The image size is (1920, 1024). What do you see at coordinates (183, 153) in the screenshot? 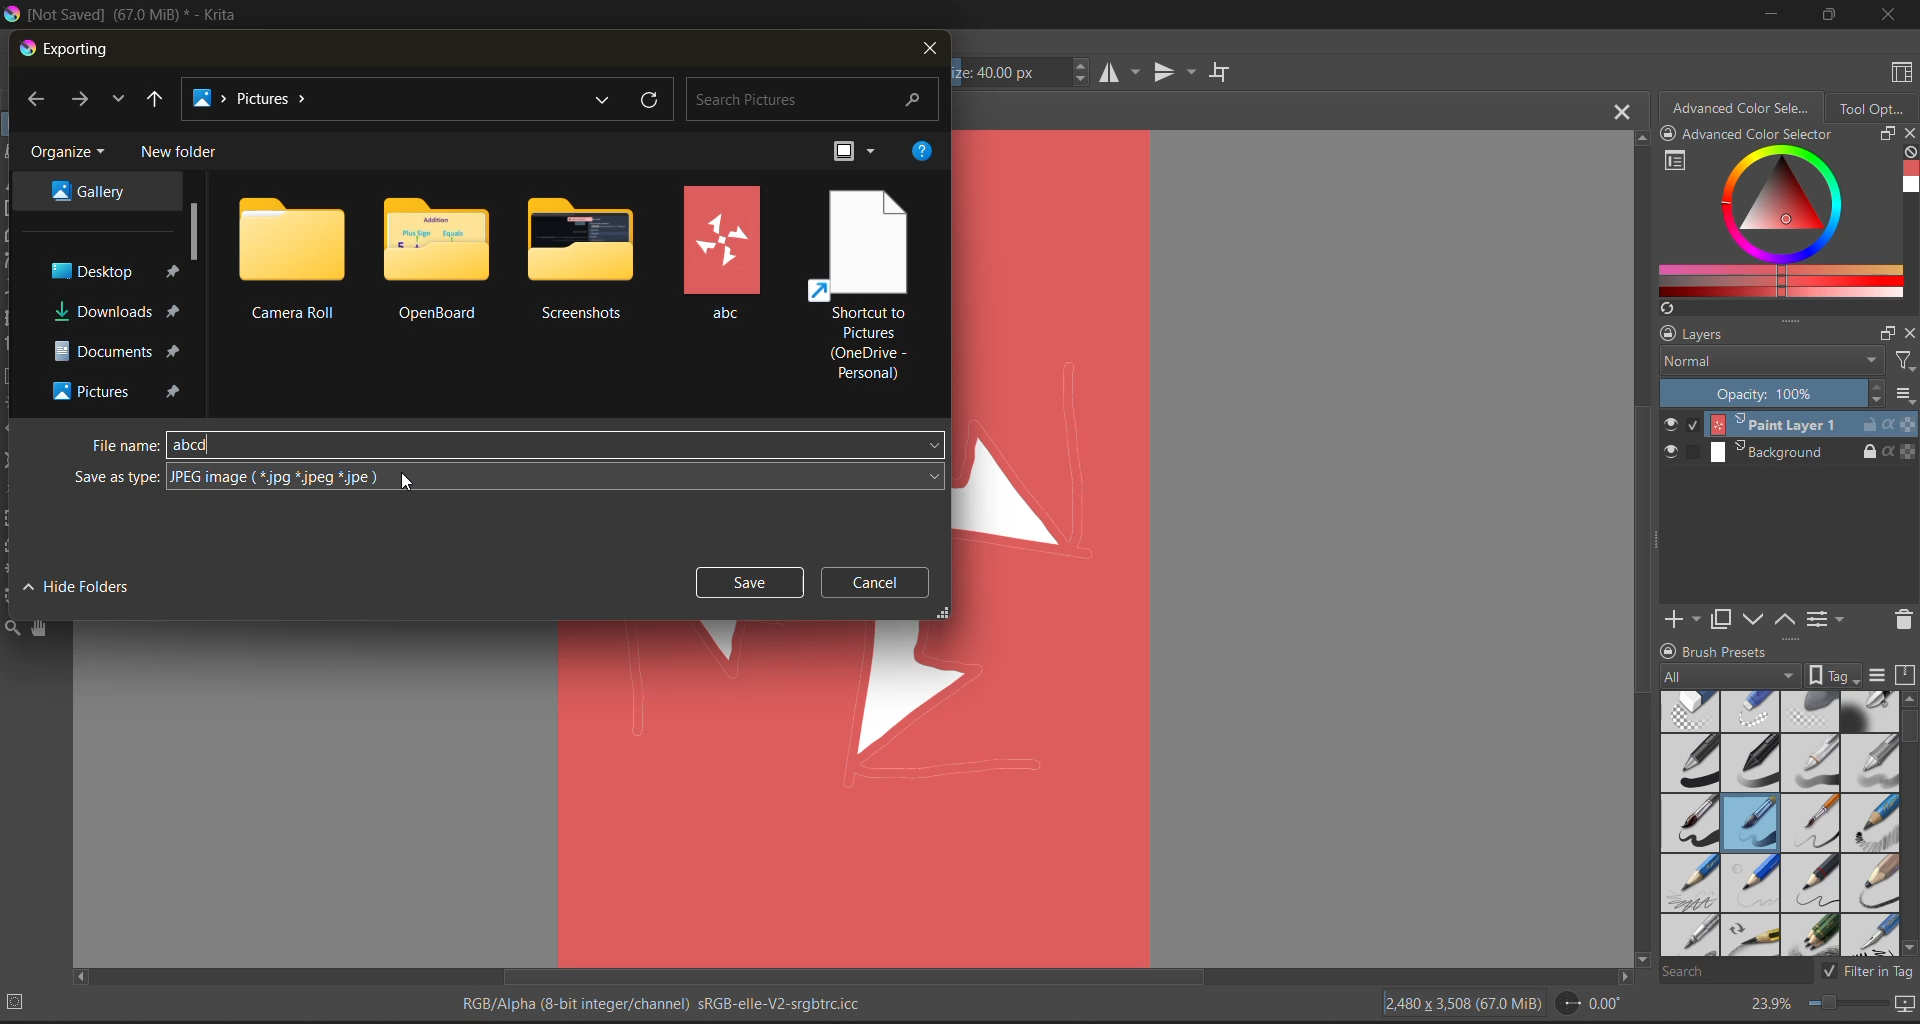
I see `new folder` at bounding box center [183, 153].